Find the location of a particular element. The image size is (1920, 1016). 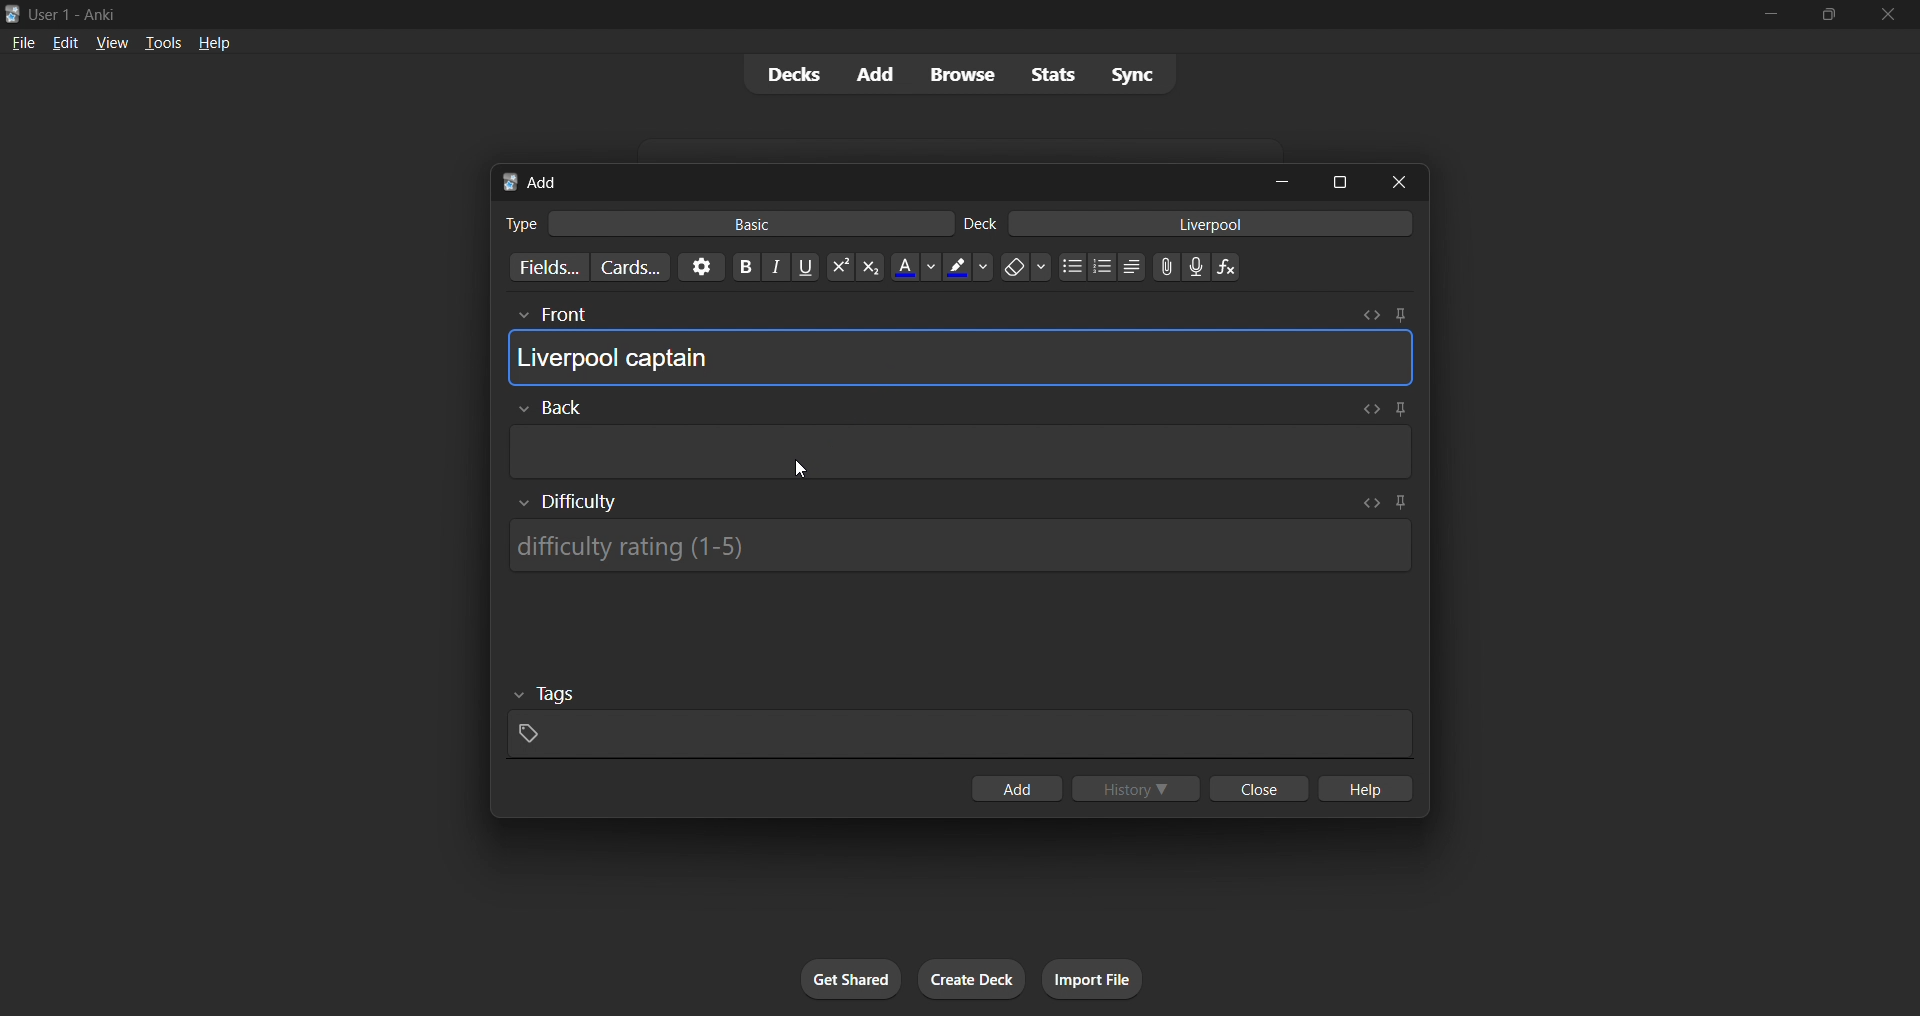

 is located at coordinates (546, 695).